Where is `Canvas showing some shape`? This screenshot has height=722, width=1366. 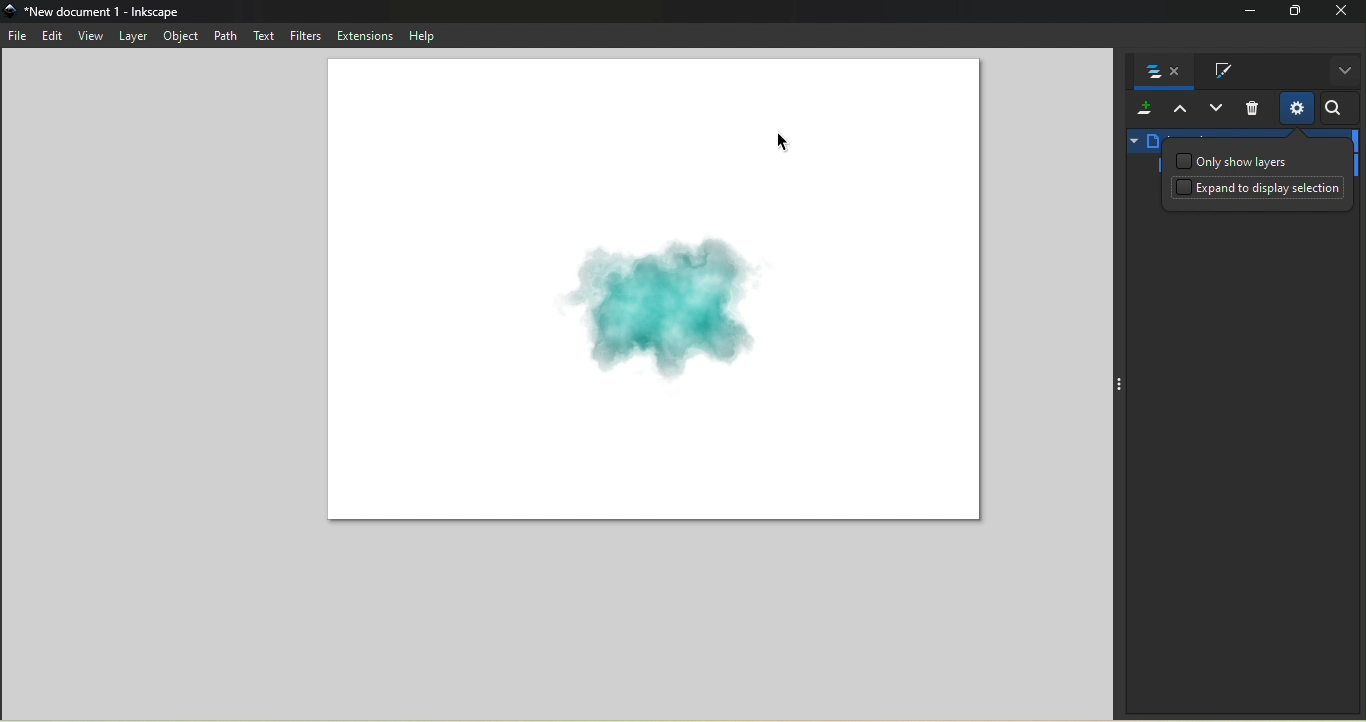 Canvas showing some shape is located at coordinates (654, 294).